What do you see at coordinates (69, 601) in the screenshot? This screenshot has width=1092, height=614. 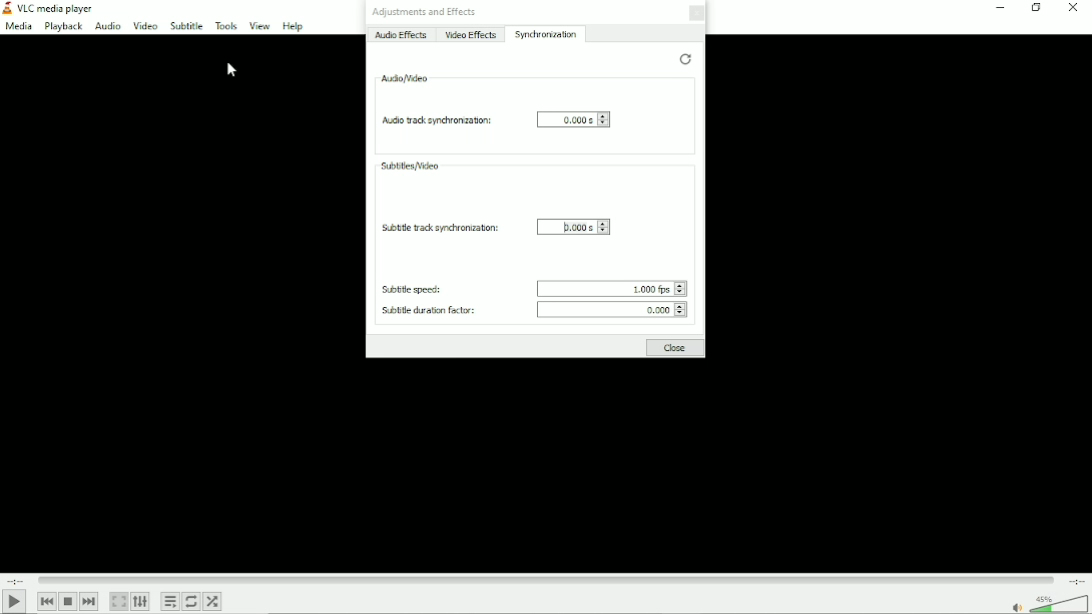 I see `stop playlist` at bounding box center [69, 601].